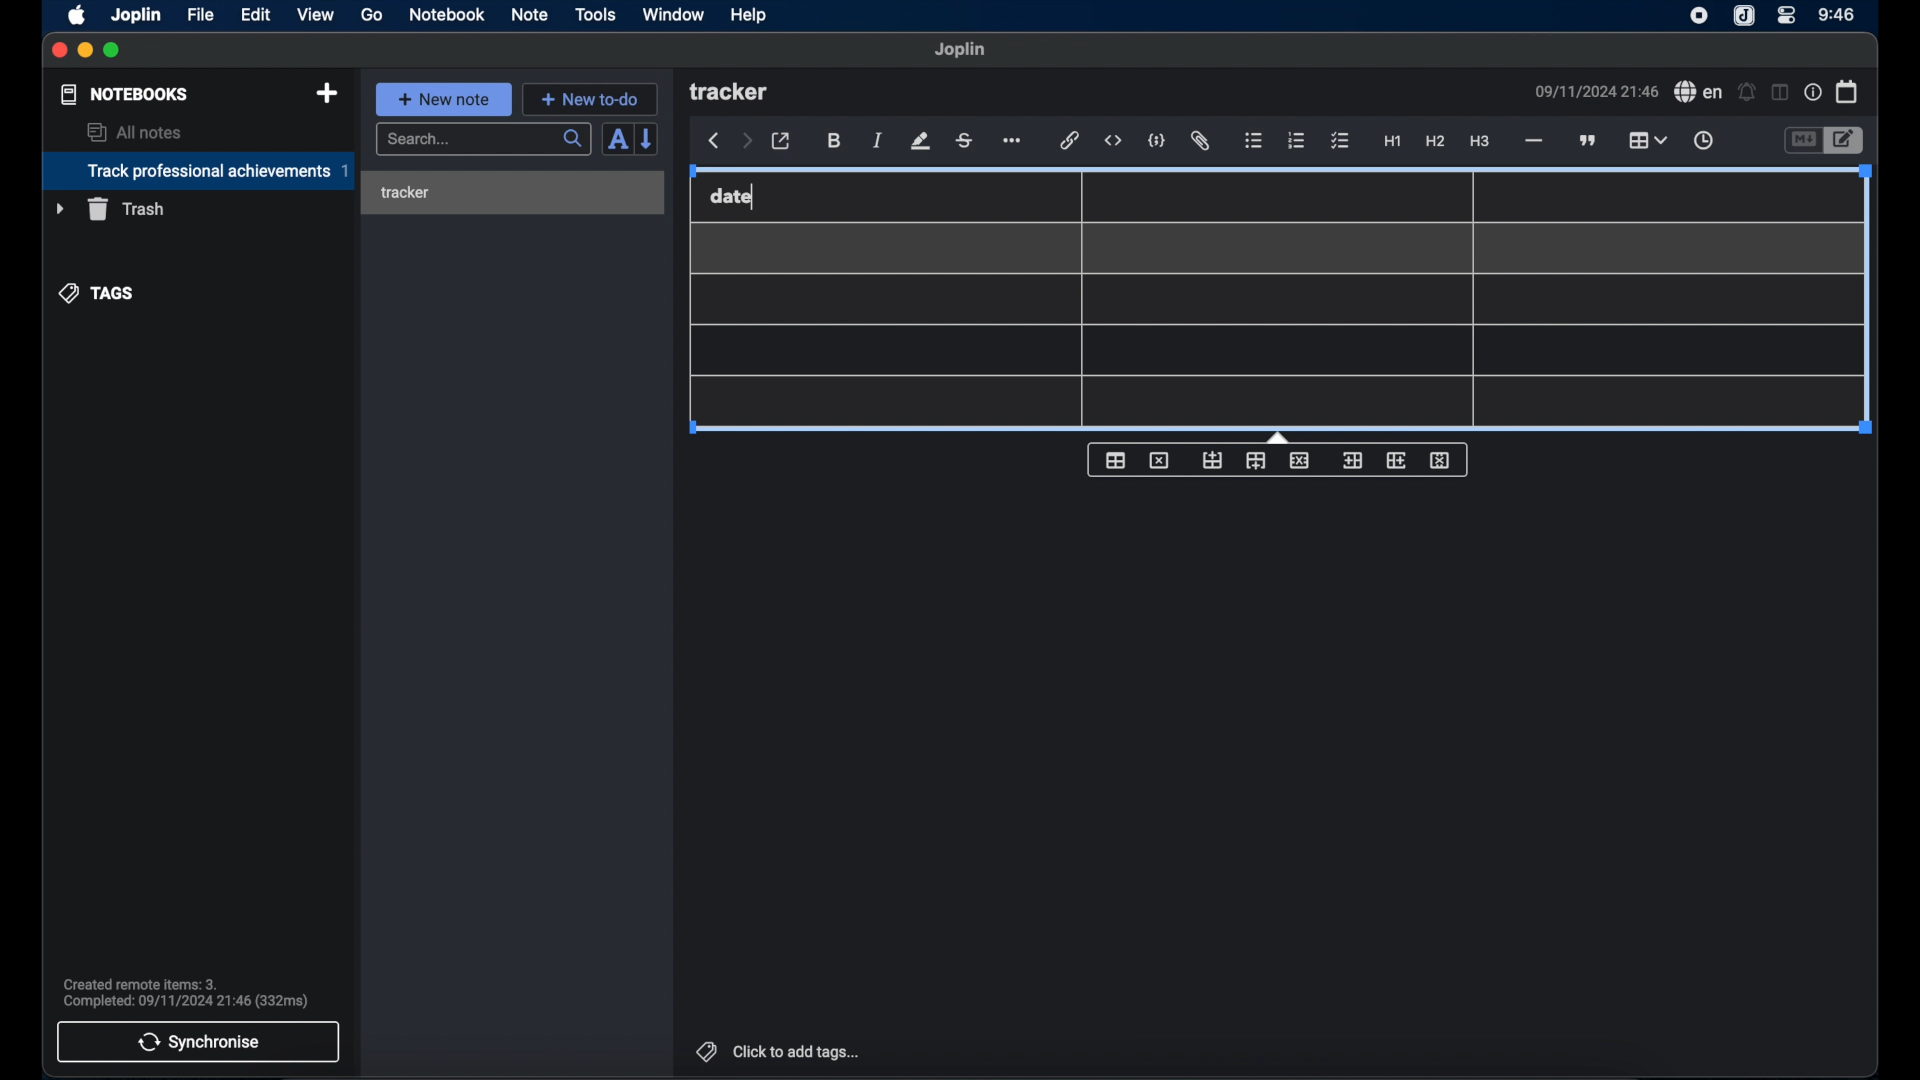 The width and height of the screenshot is (1920, 1080). I want to click on tools, so click(596, 15).